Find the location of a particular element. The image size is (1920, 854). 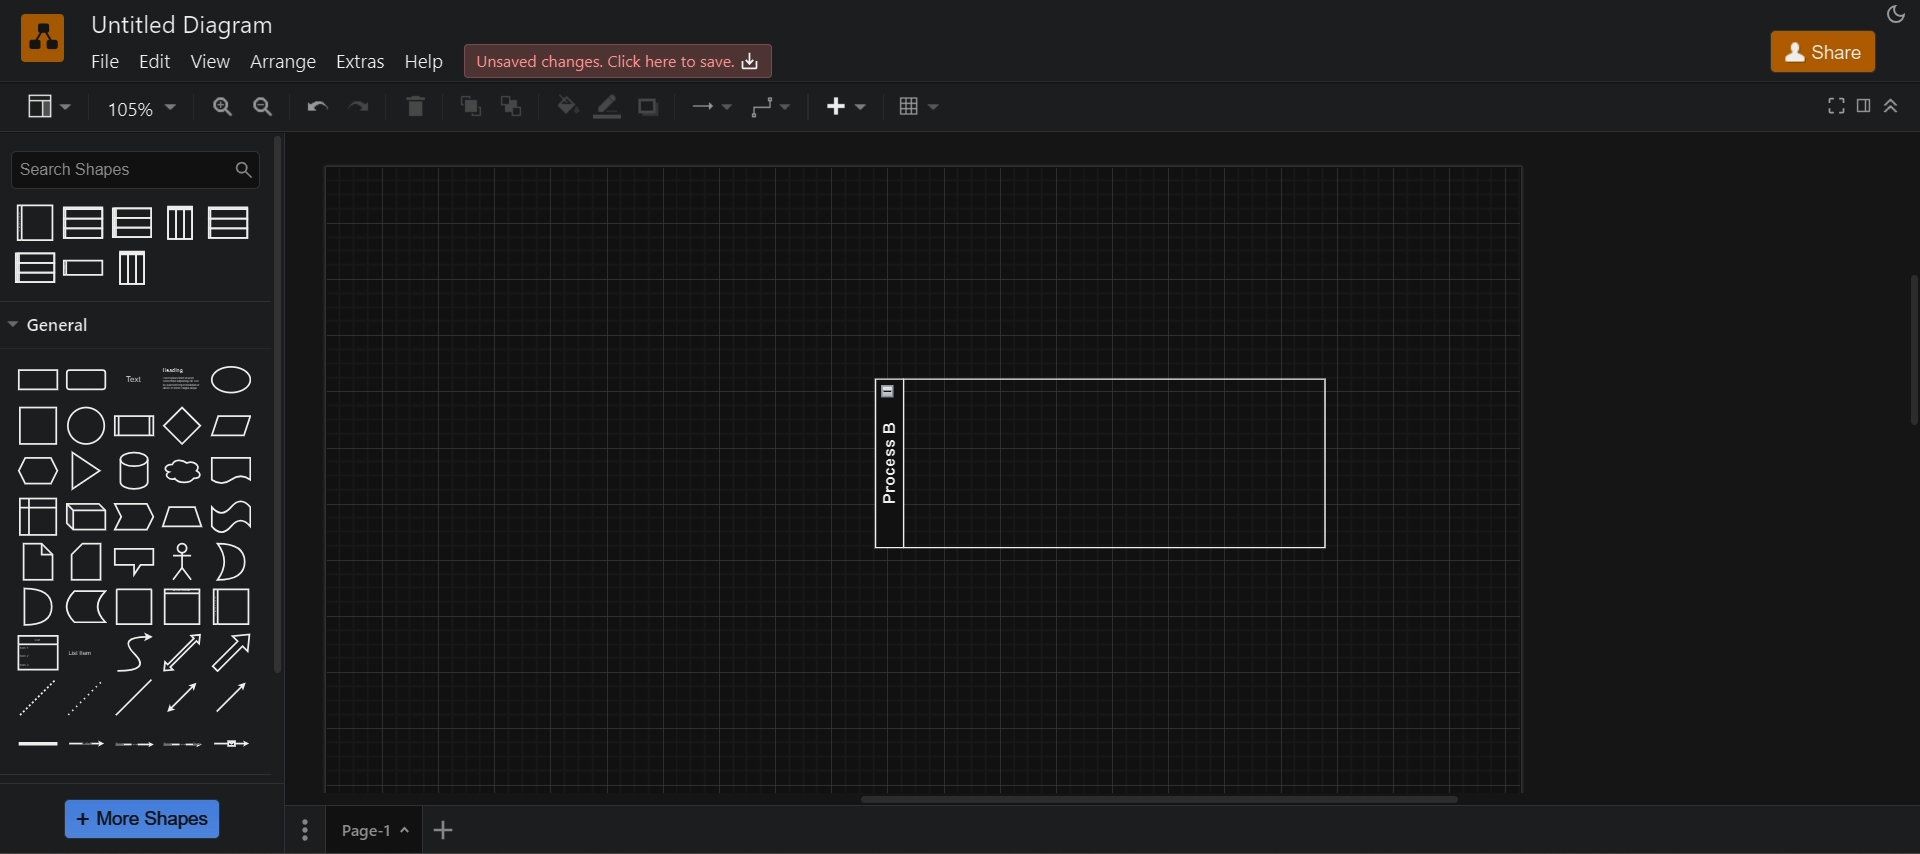

vertical container is located at coordinates (182, 606).